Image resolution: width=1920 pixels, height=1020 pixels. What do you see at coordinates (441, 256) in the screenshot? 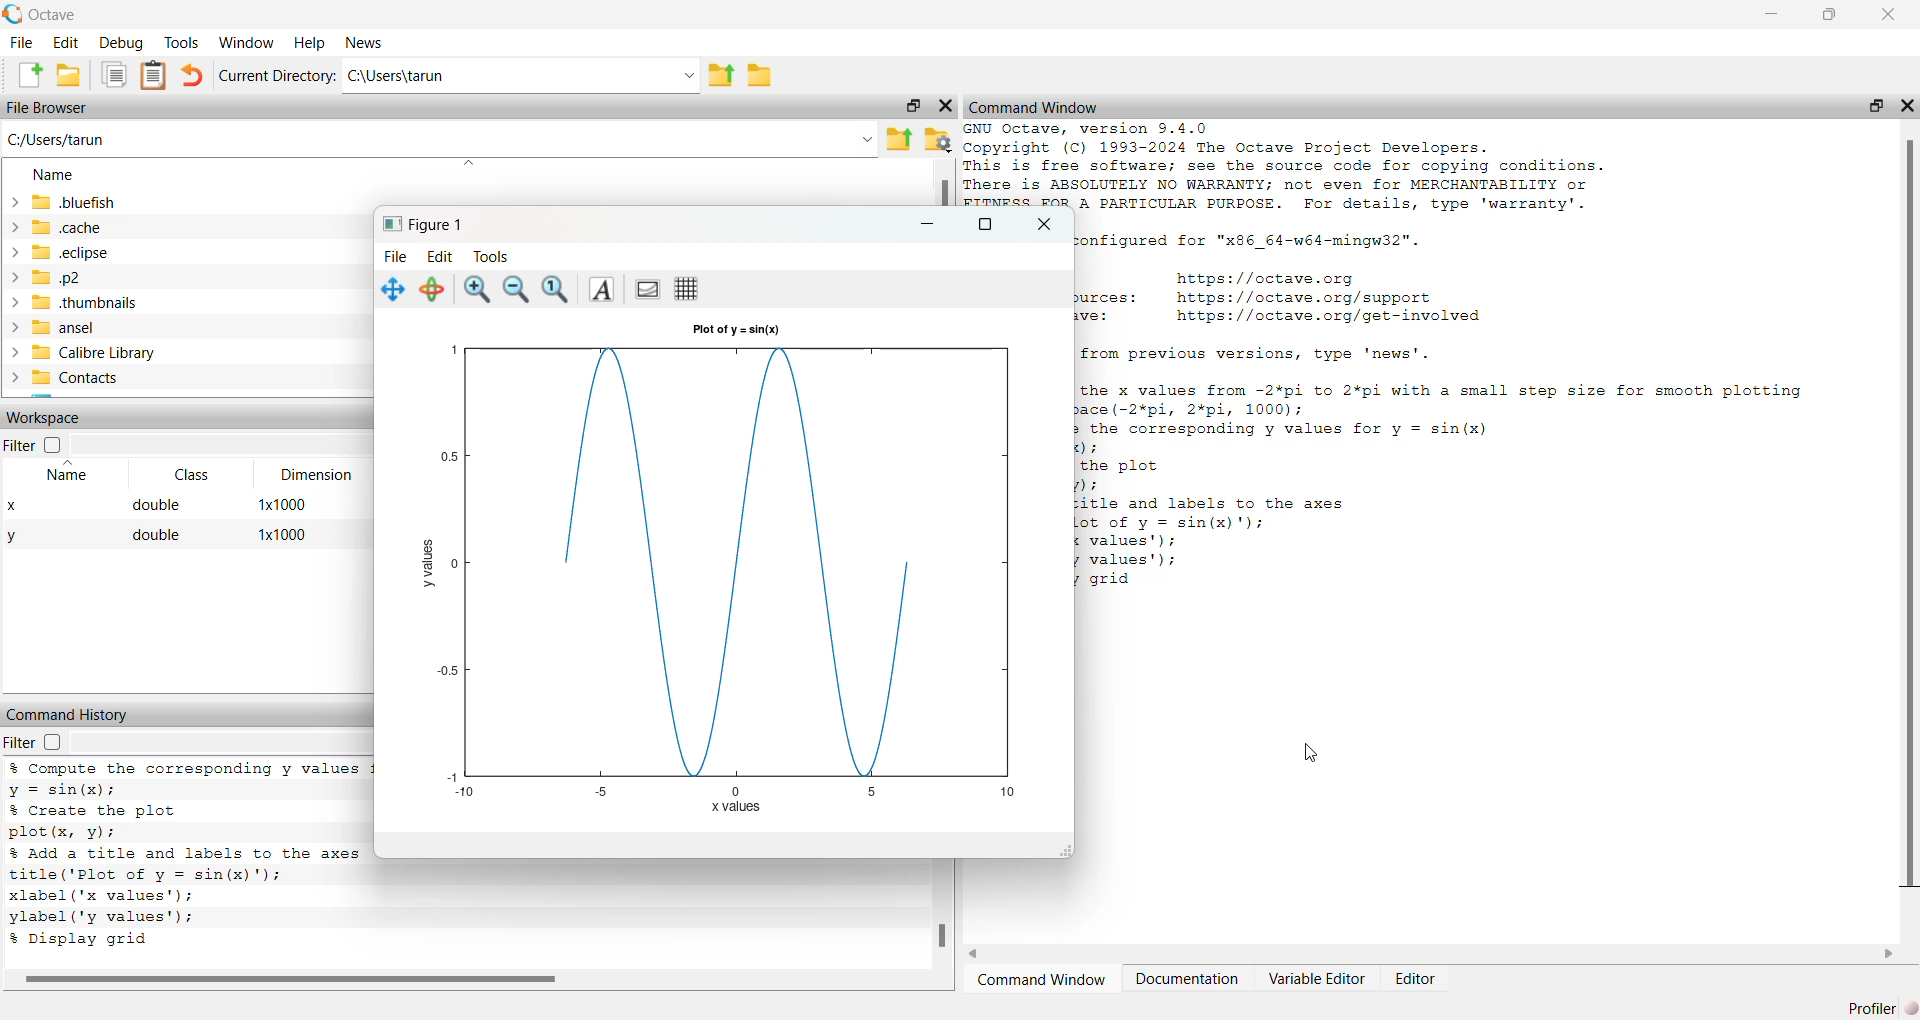
I see `Edit` at bounding box center [441, 256].